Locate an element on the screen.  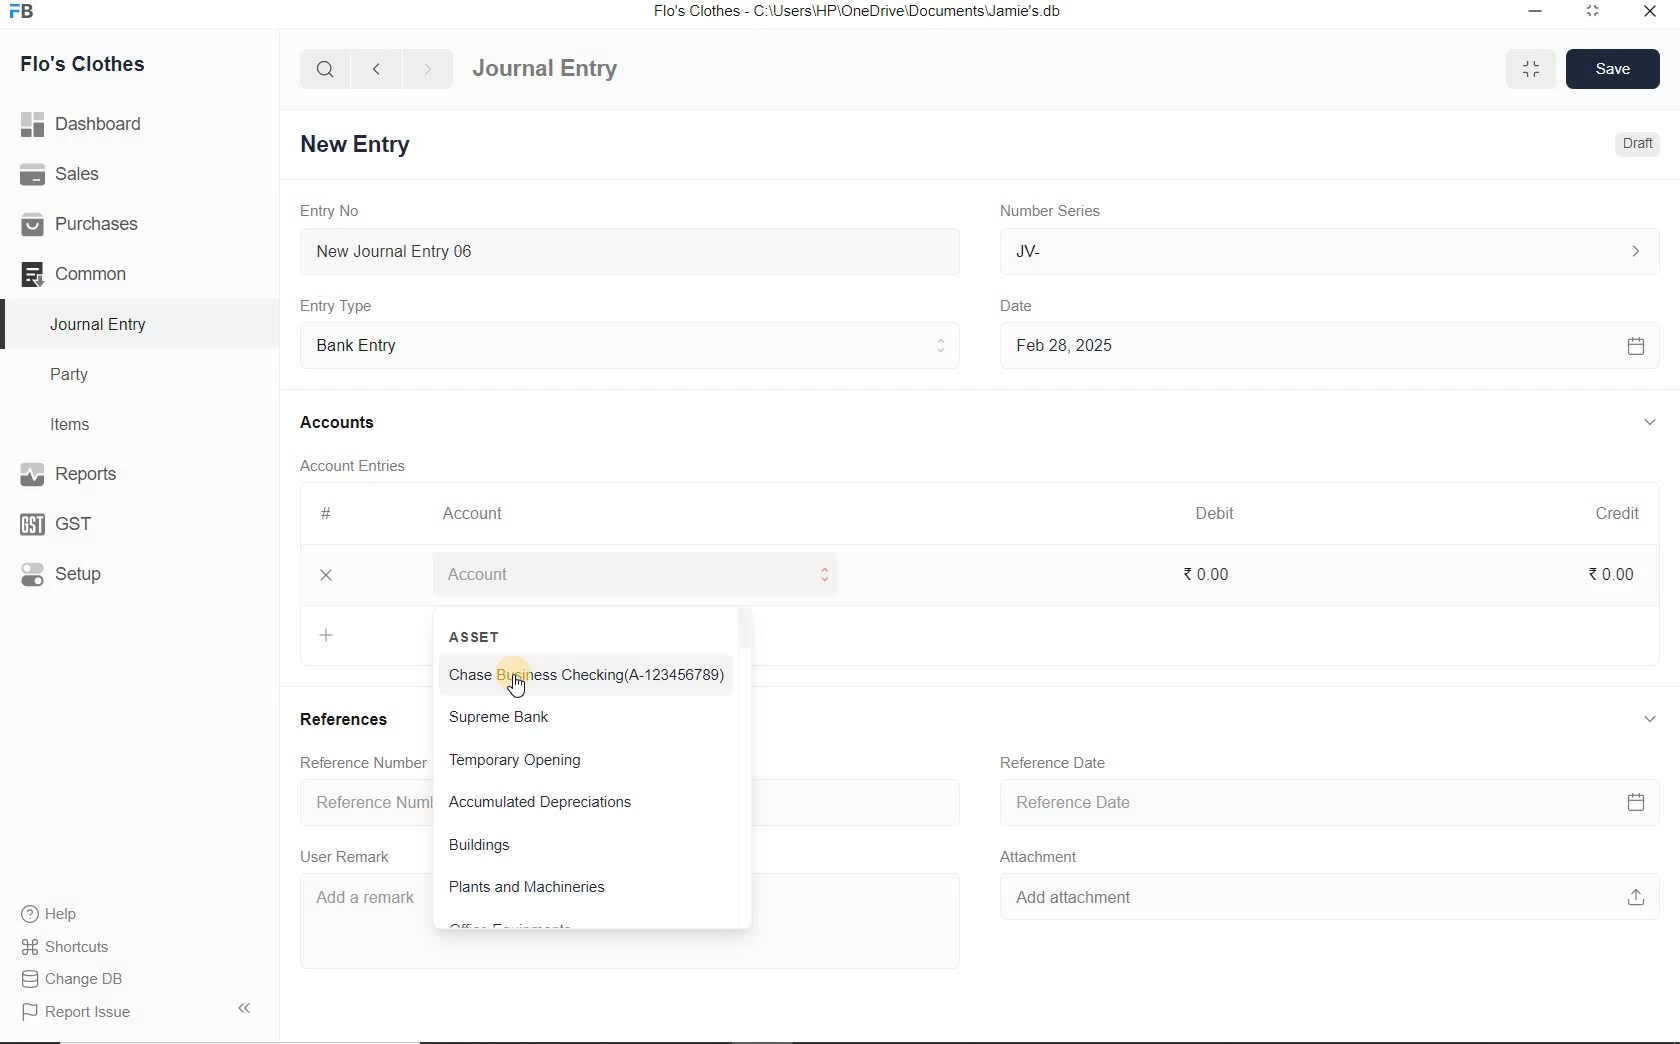
JV is located at coordinates (1325, 251).